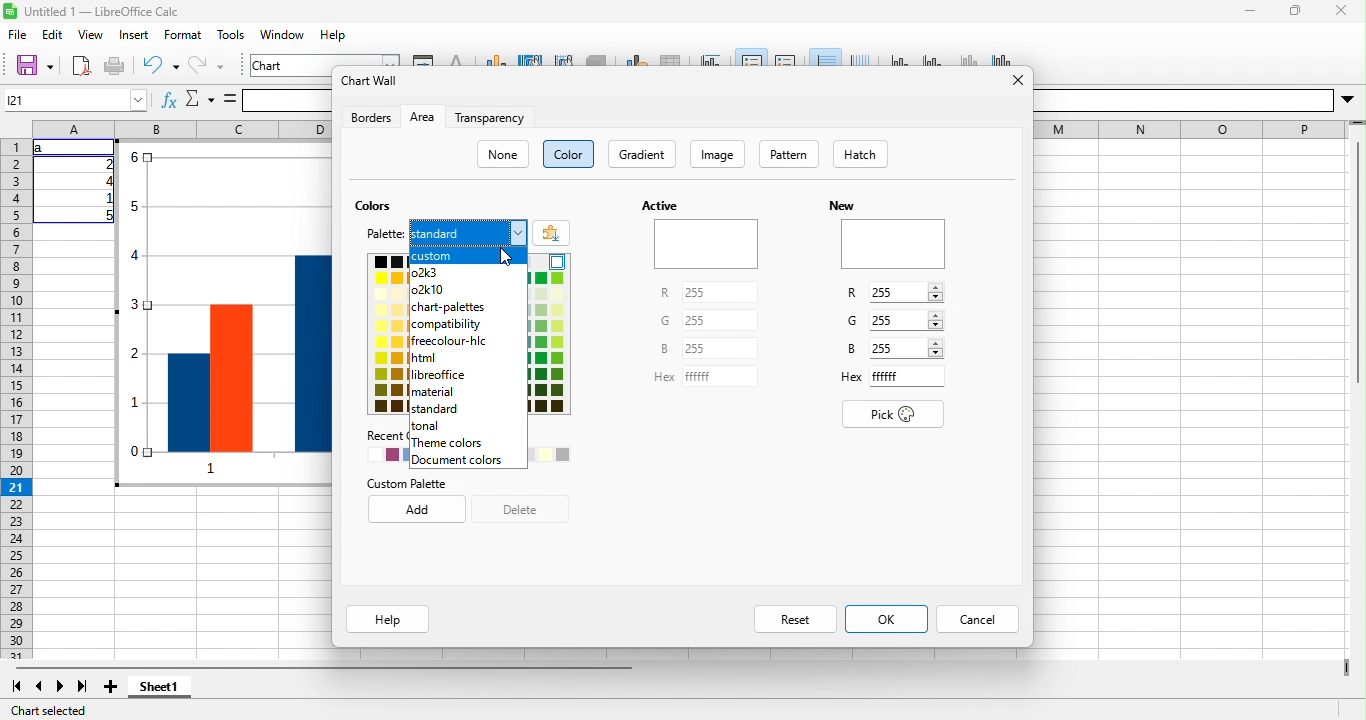  What do you see at coordinates (17, 399) in the screenshot?
I see `rows` at bounding box center [17, 399].